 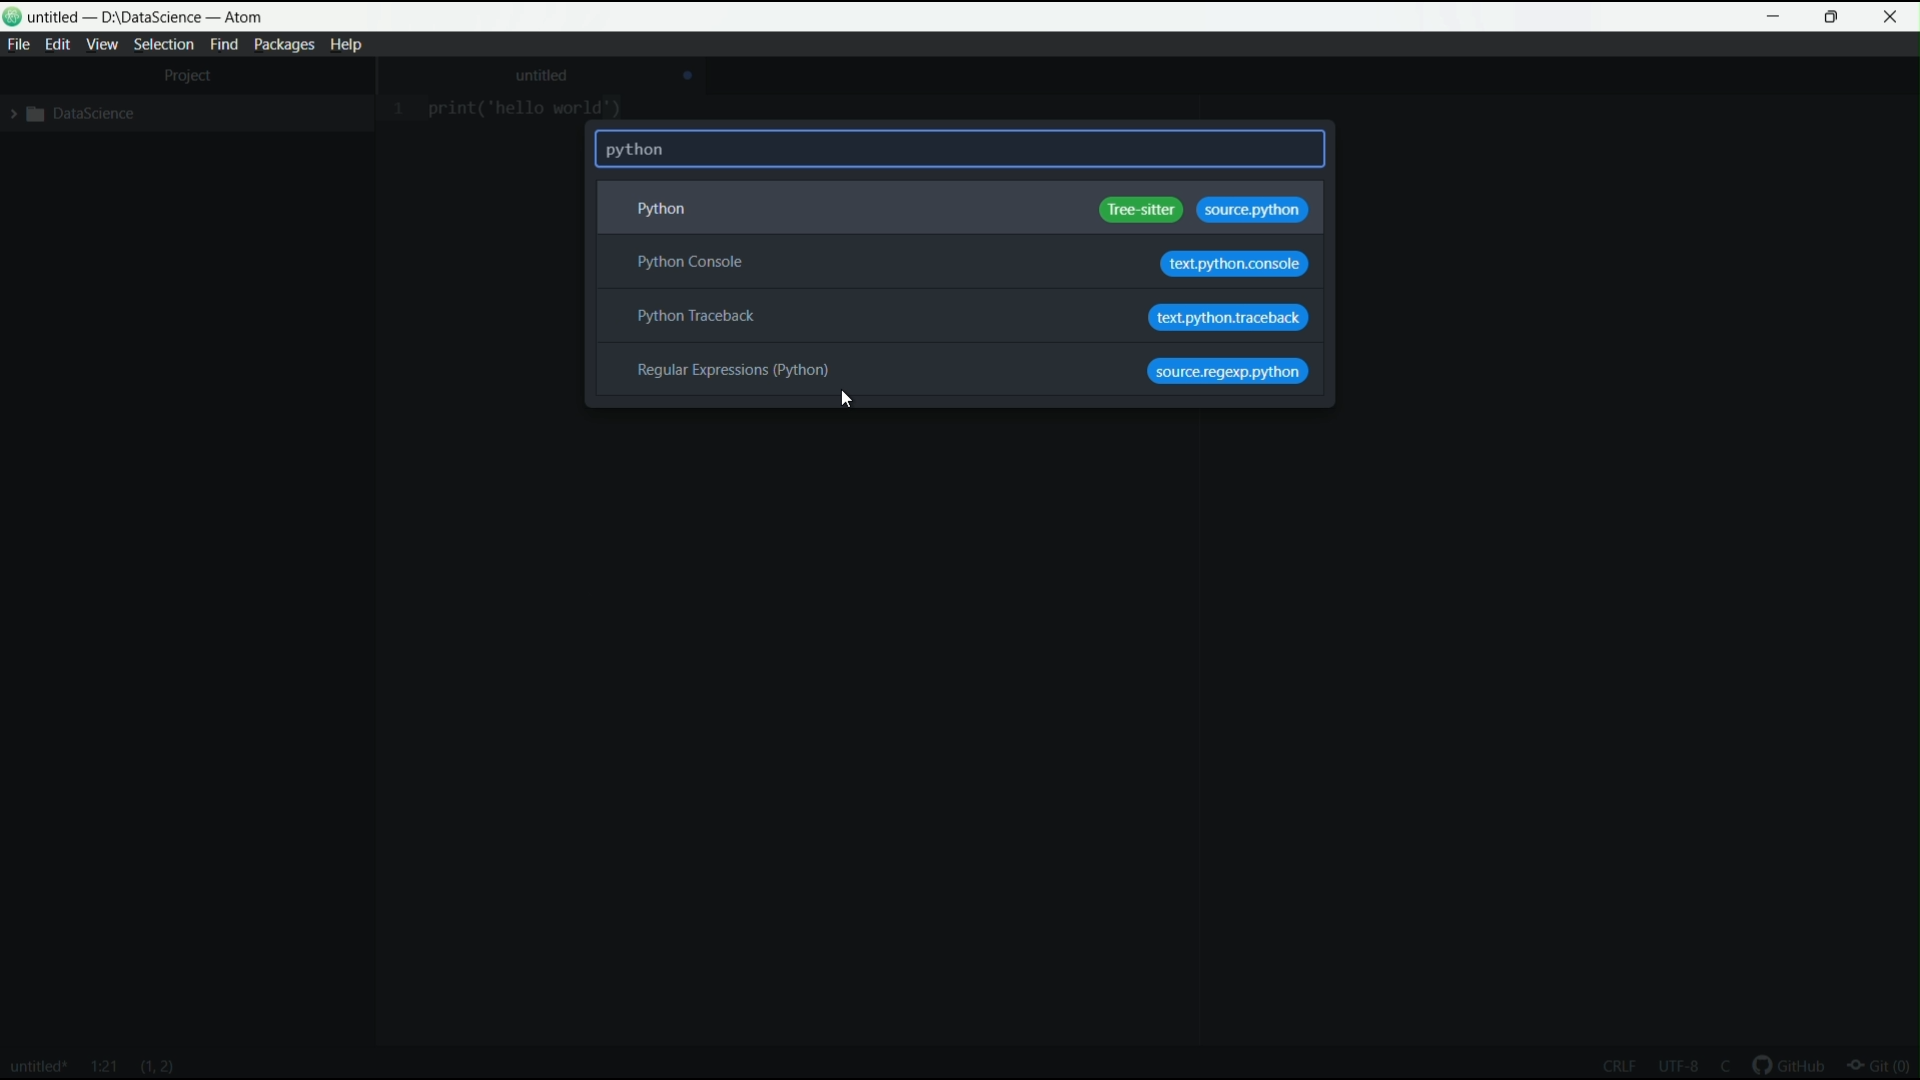 What do you see at coordinates (1143, 211) in the screenshot?
I see `tree sitter` at bounding box center [1143, 211].